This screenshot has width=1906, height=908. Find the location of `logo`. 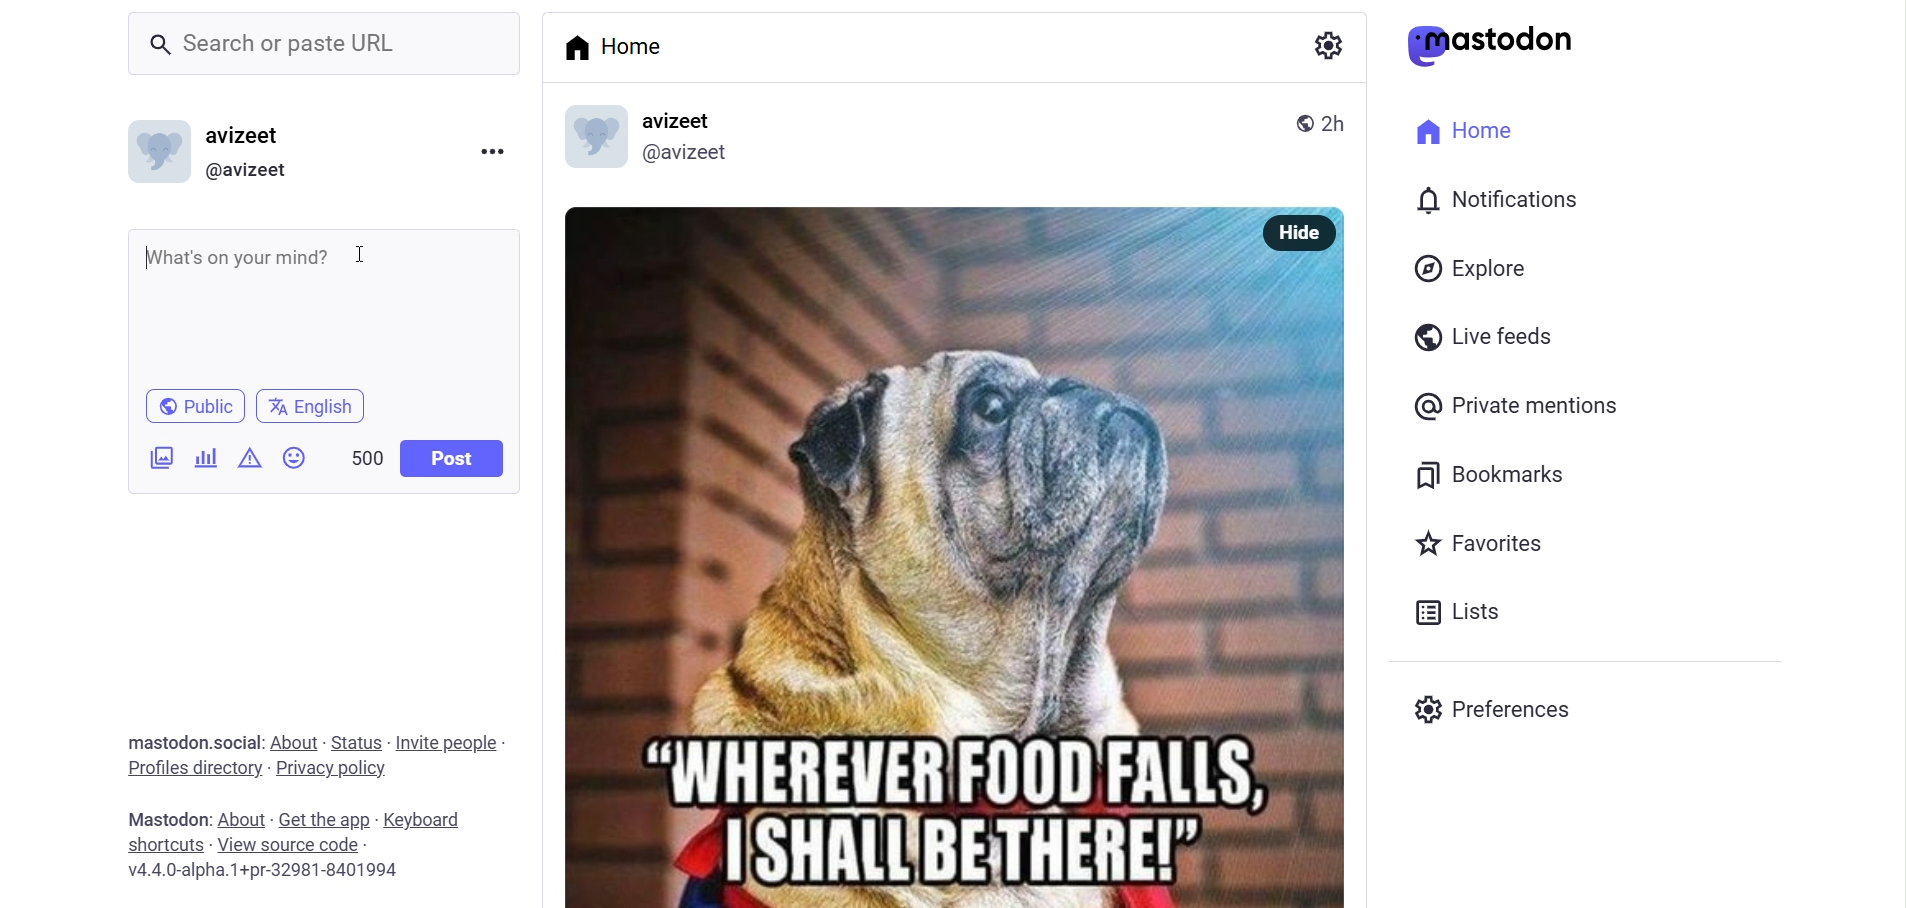

logo is located at coordinates (596, 134).